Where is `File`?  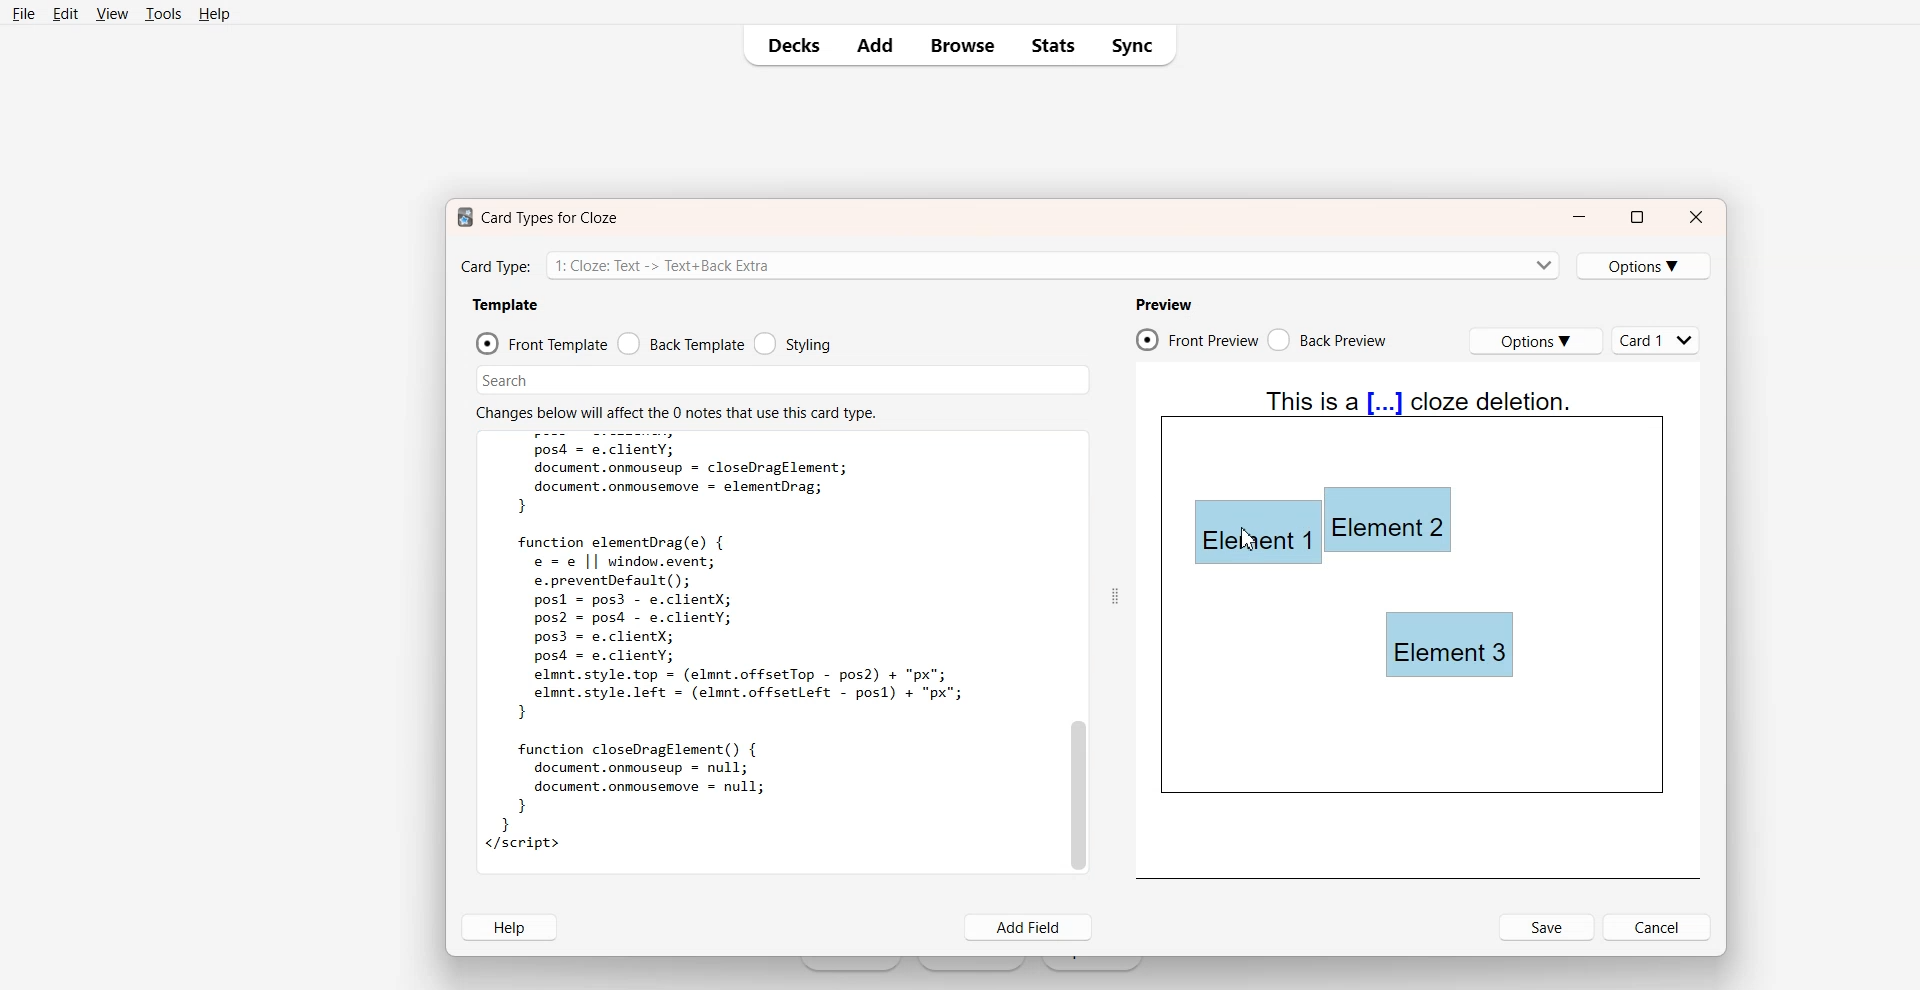 File is located at coordinates (24, 13).